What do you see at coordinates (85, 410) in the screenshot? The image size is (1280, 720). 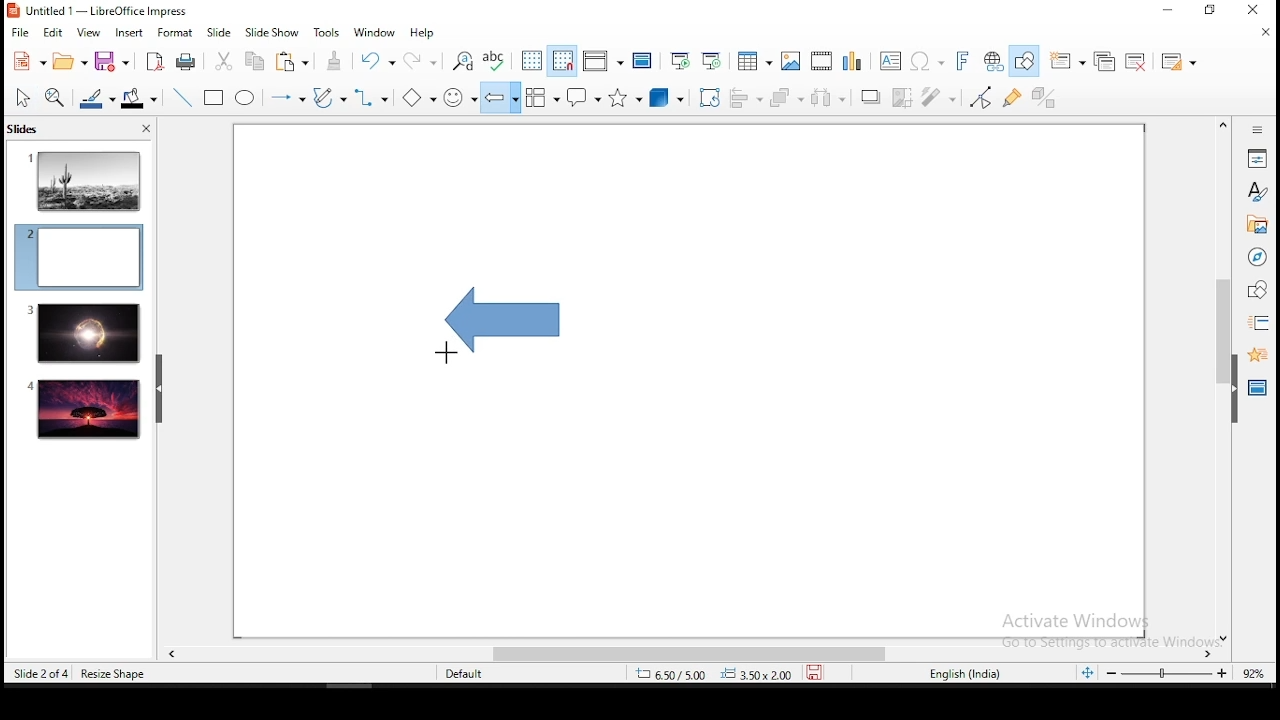 I see `slide` at bounding box center [85, 410].